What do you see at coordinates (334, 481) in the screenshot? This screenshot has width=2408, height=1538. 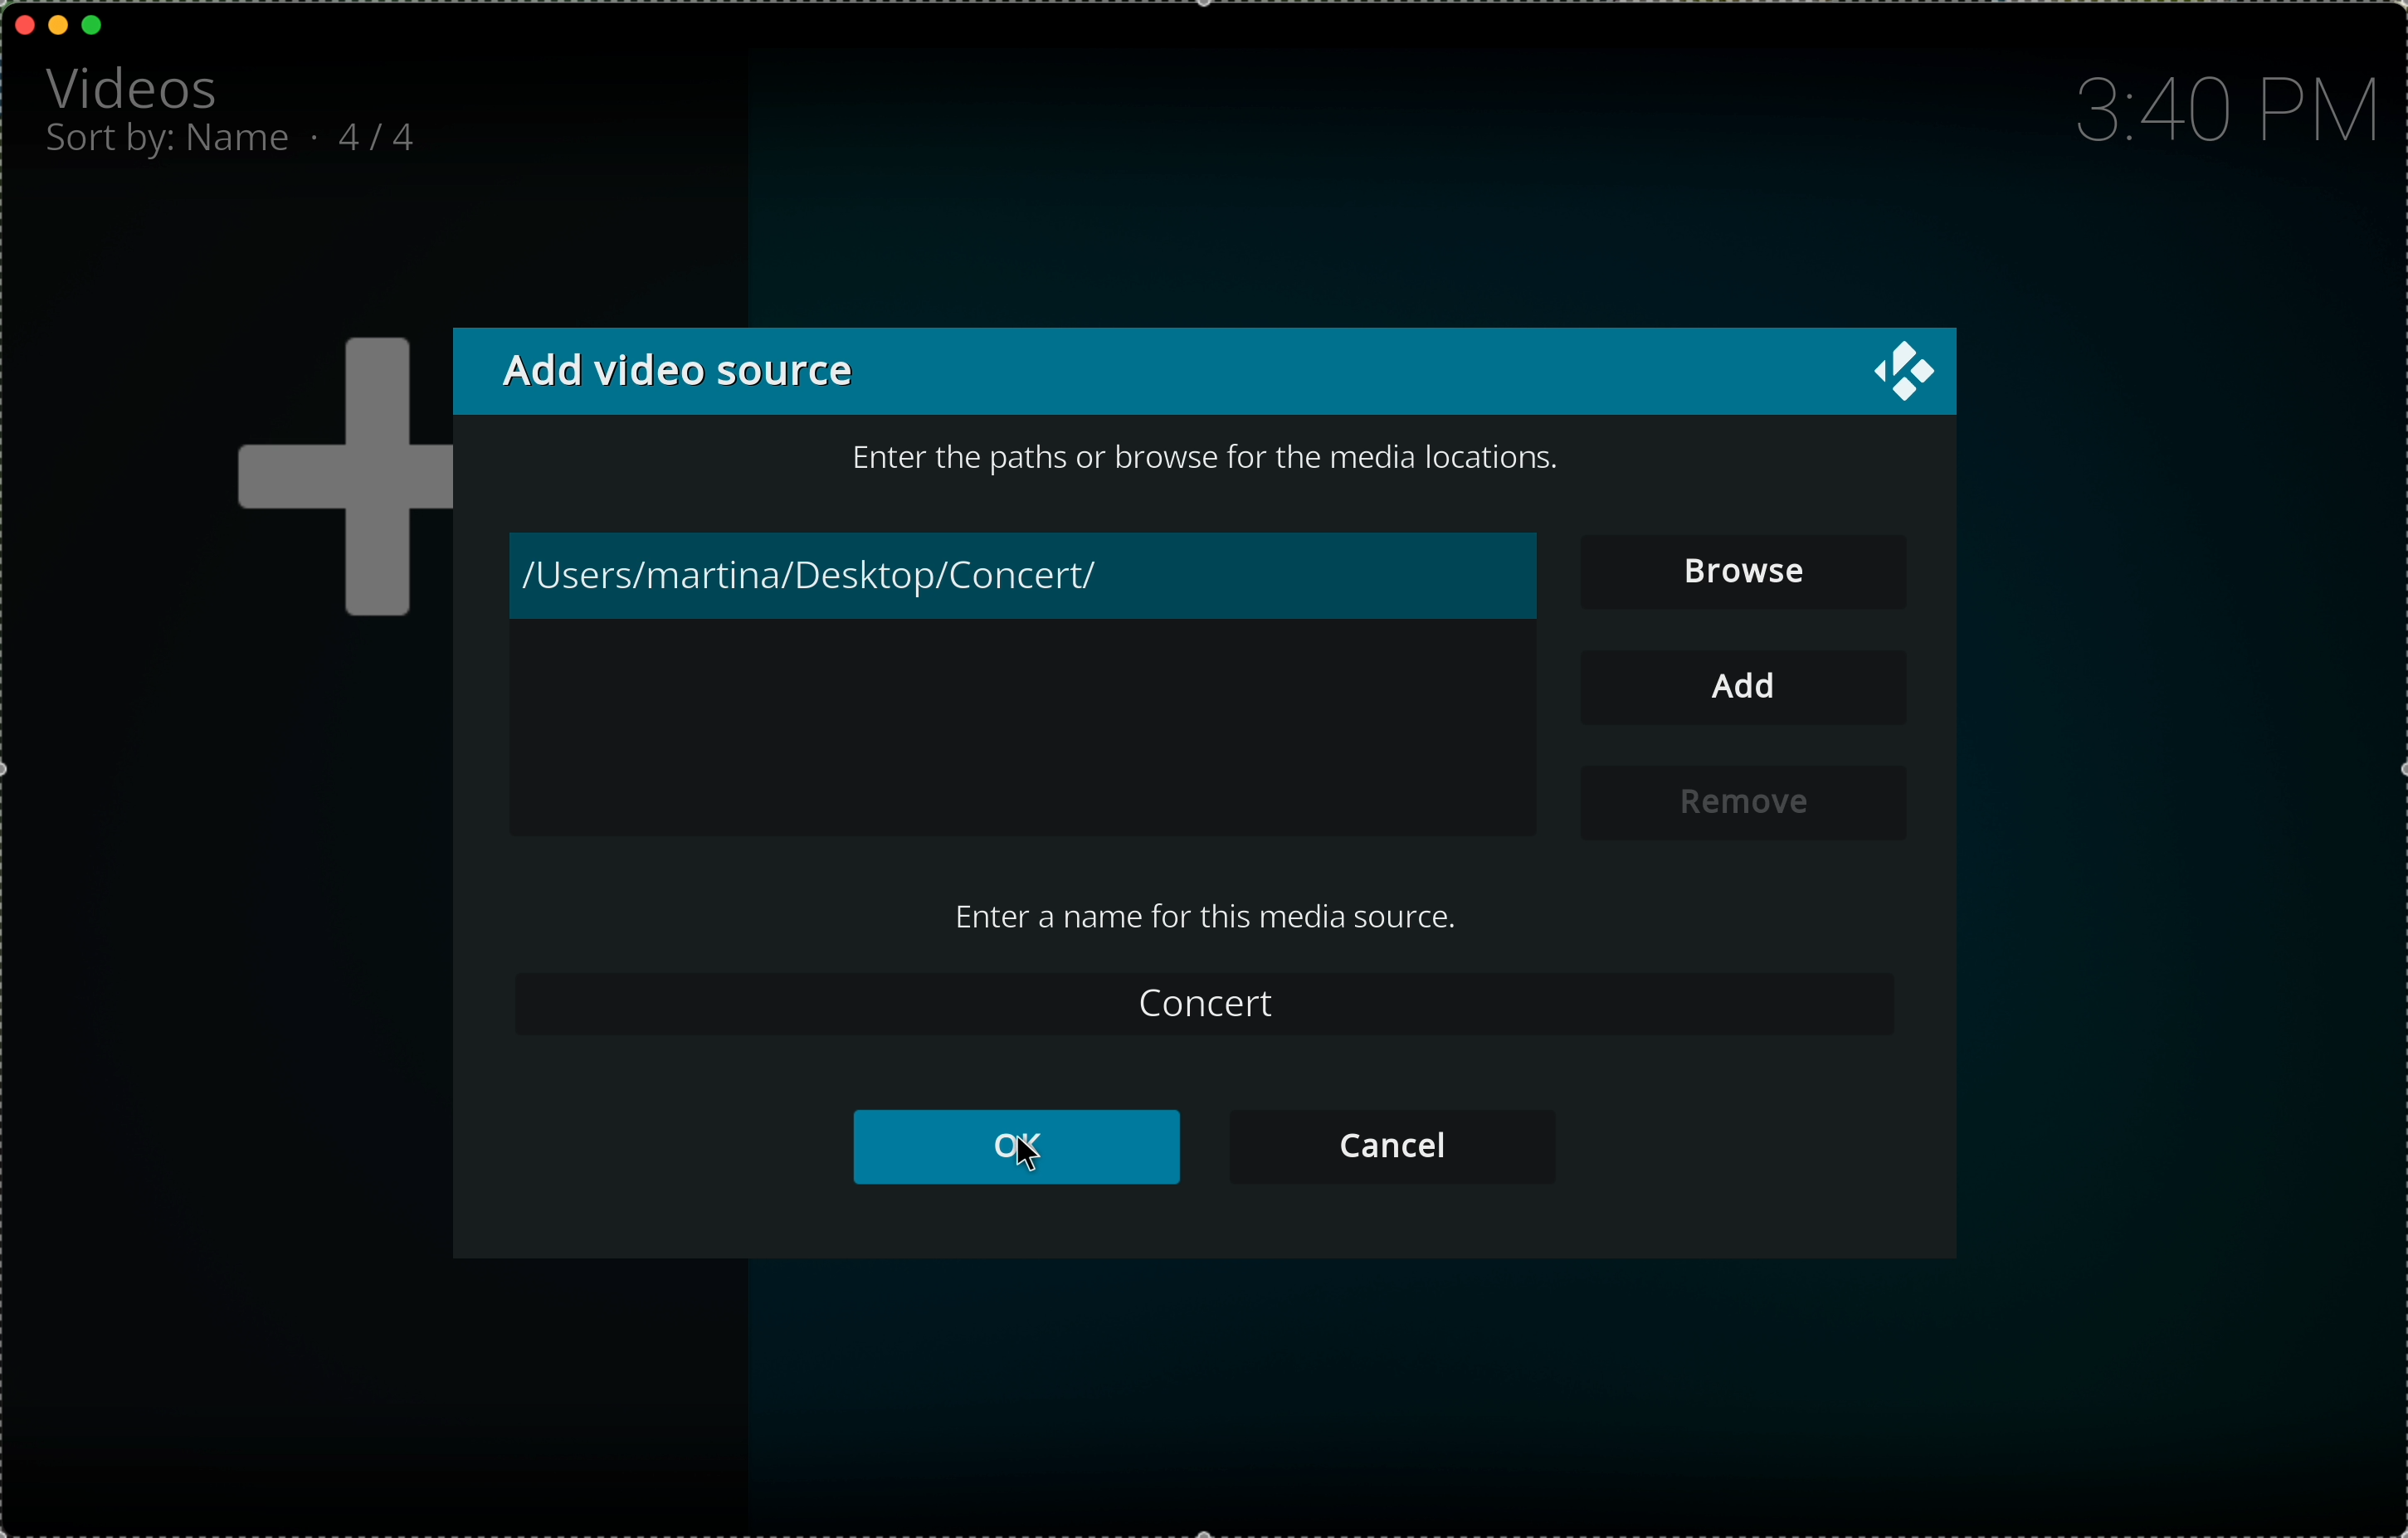 I see `plus icon` at bounding box center [334, 481].